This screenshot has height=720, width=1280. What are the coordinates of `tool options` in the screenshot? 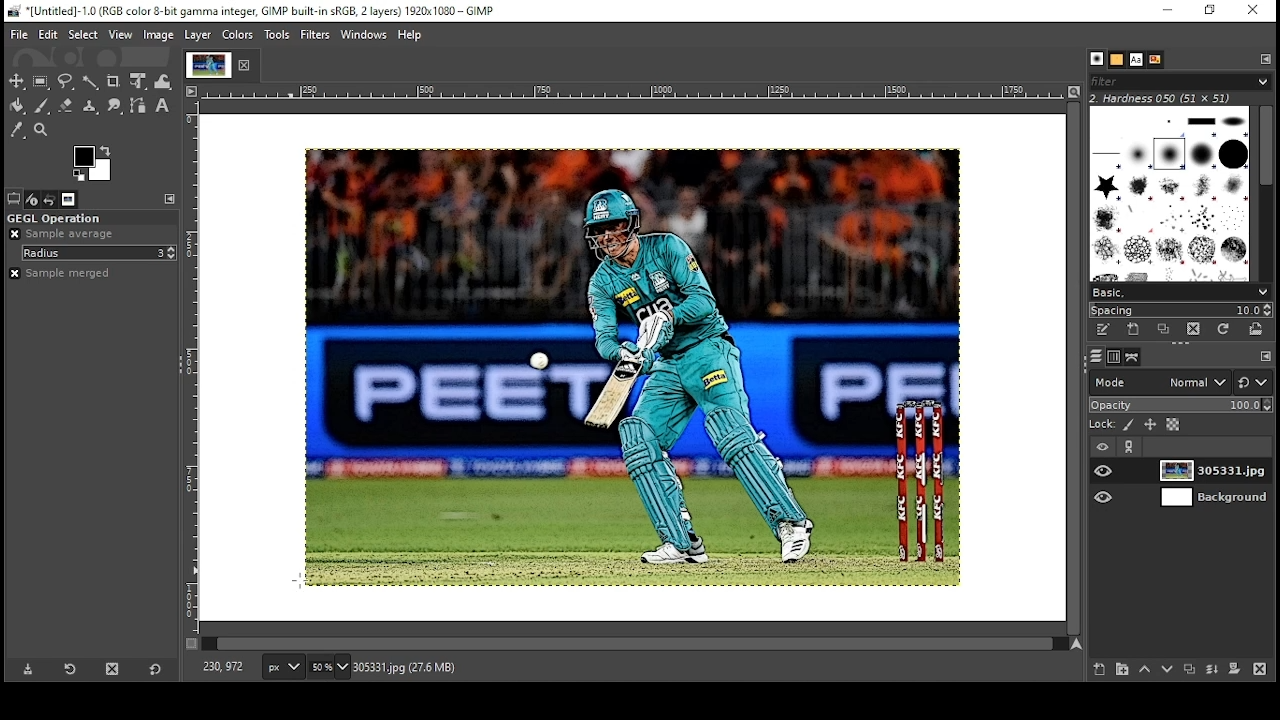 It's located at (14, 198).